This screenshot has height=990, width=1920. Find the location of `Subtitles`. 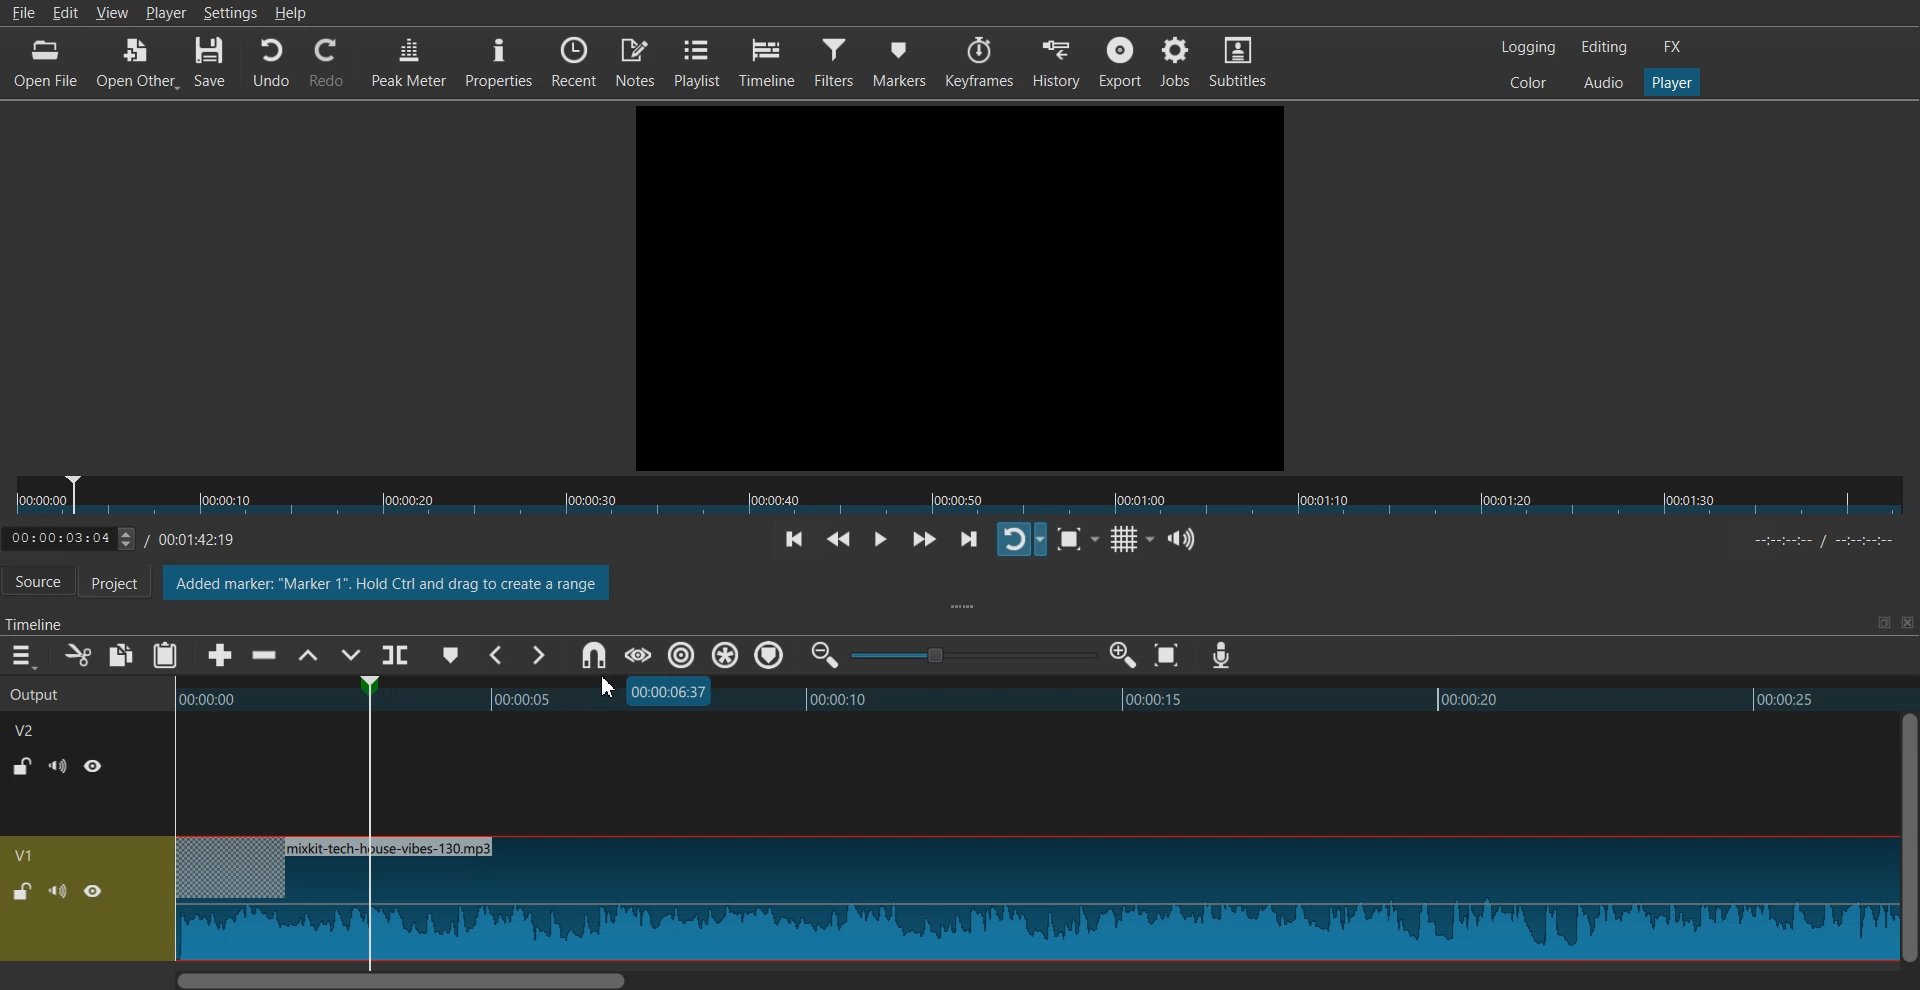

Subtitles is located at coordinates (1238, 60).